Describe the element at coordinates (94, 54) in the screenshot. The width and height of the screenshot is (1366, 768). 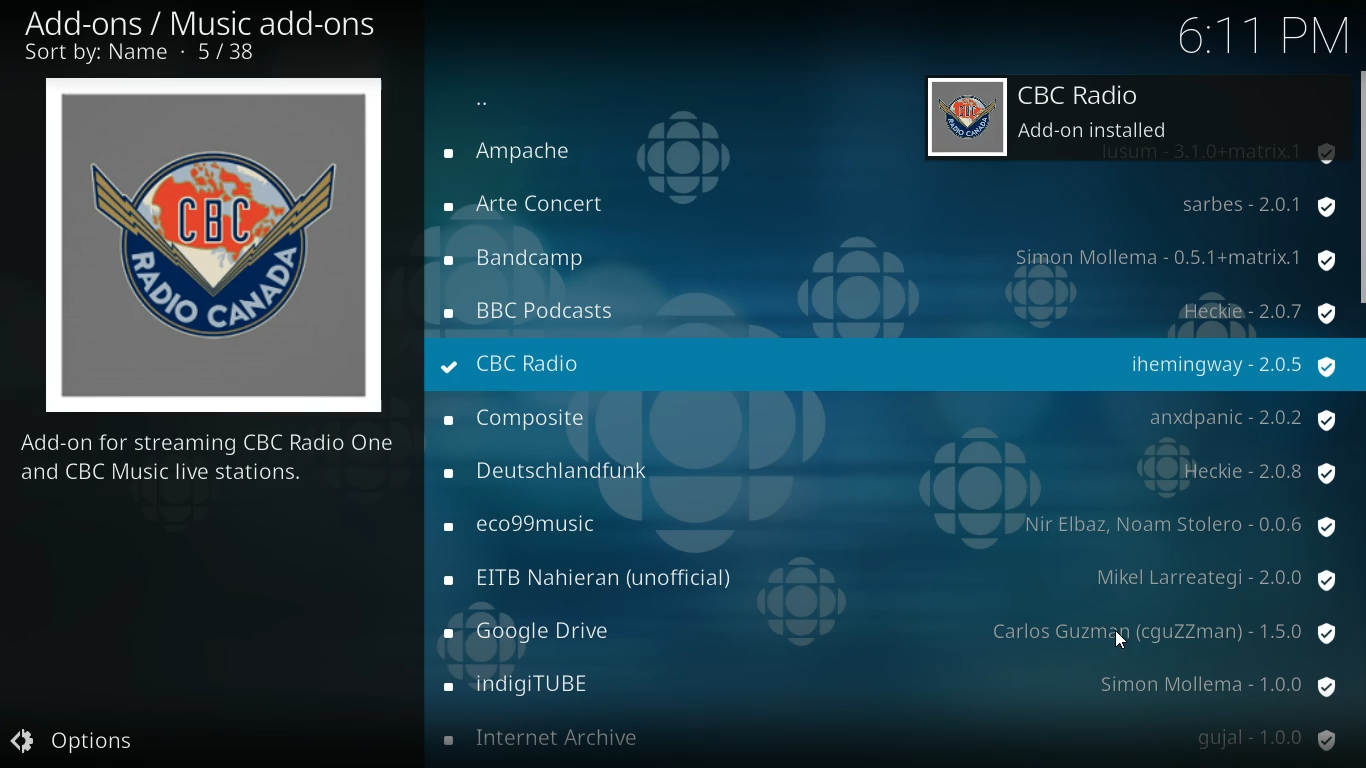
I see `sort by` at that location.